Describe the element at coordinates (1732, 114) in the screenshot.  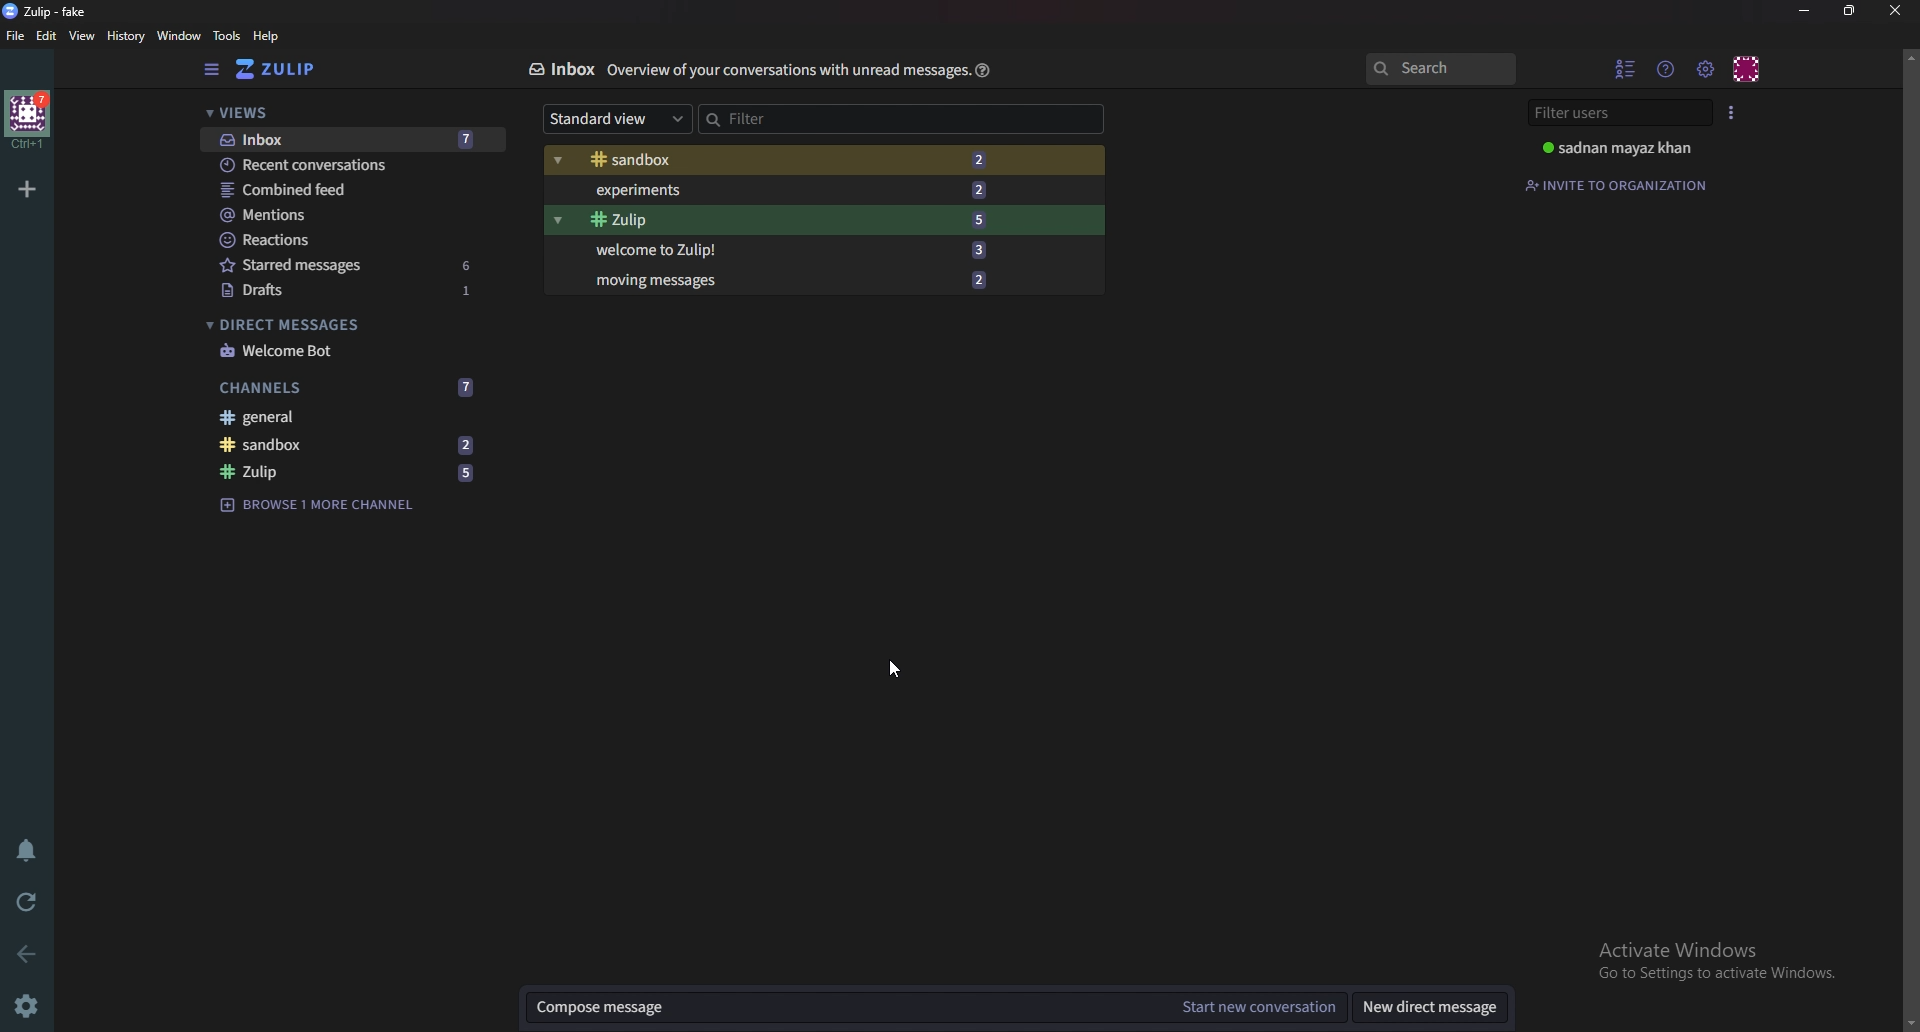
I see `User list style` at that location.